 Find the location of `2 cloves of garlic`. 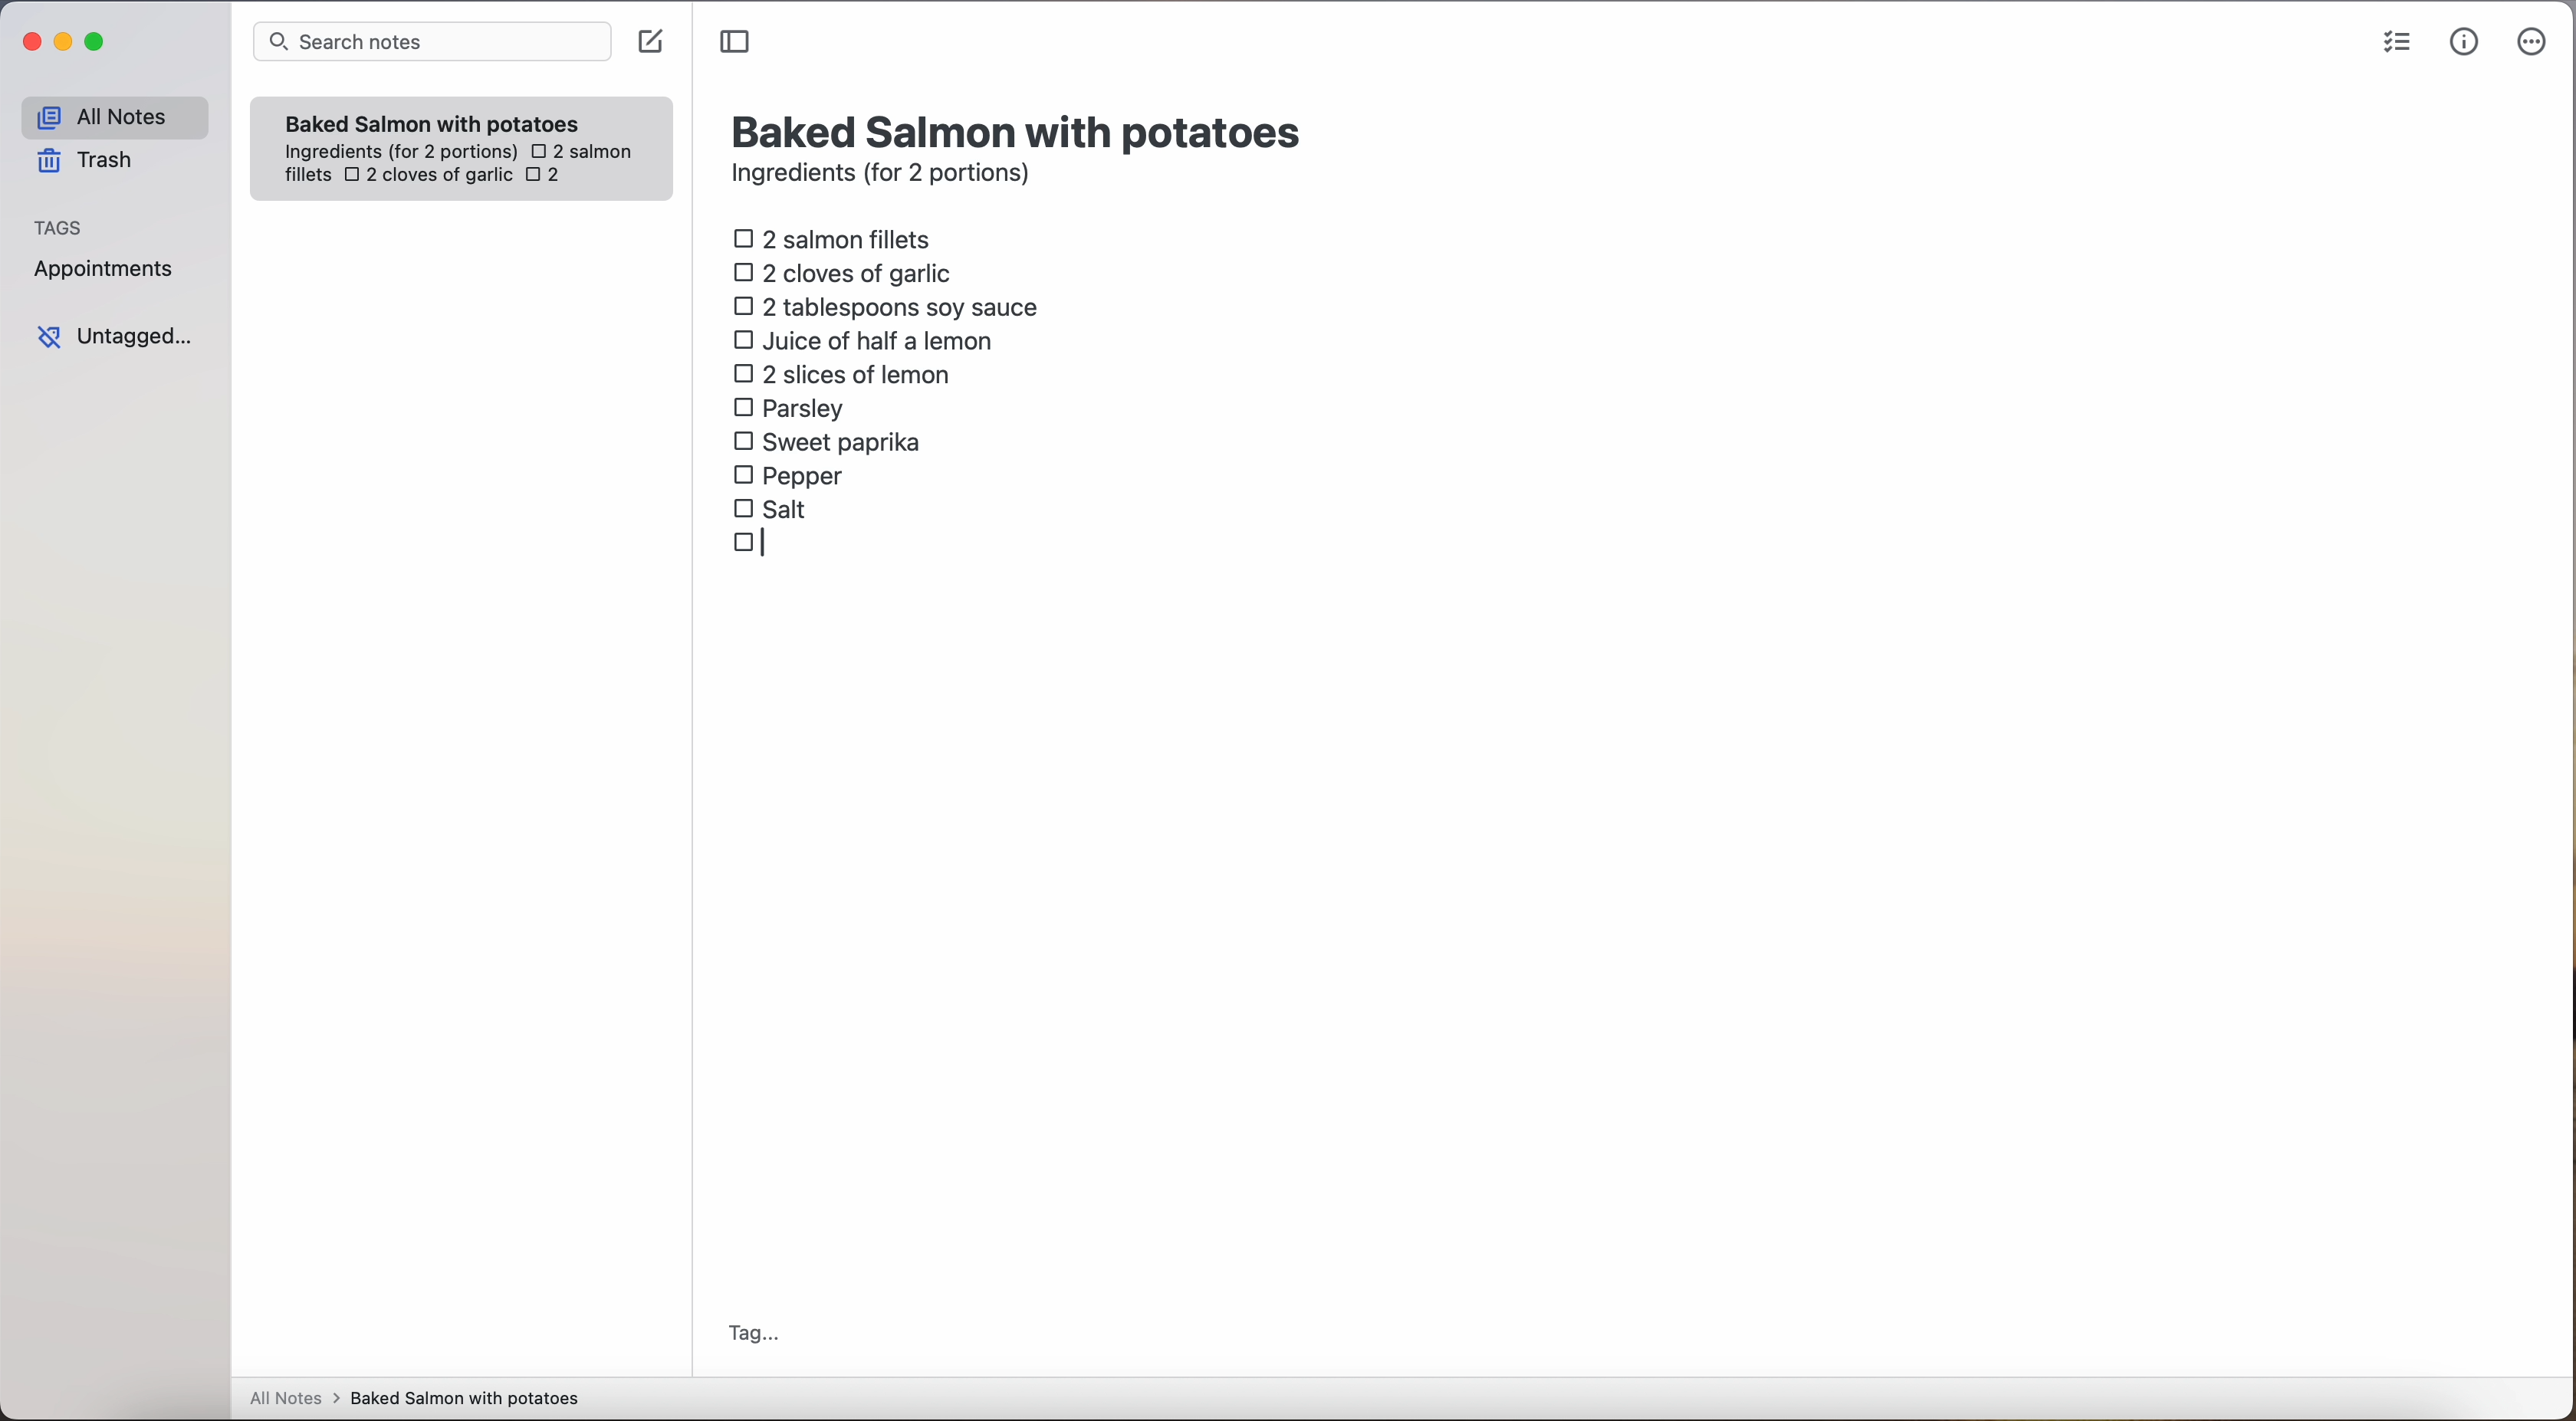

2 cloves of garlic is located at coordinates (428, 177).